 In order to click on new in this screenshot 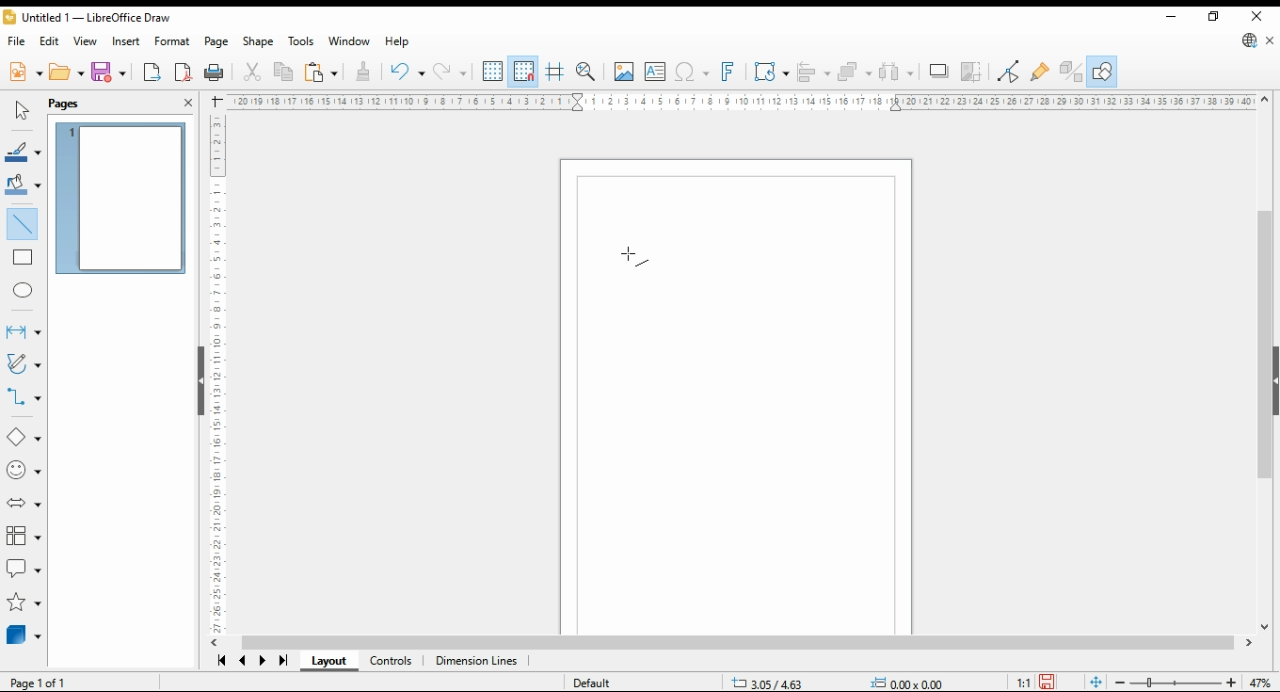, I will do `click(24, 74)`.